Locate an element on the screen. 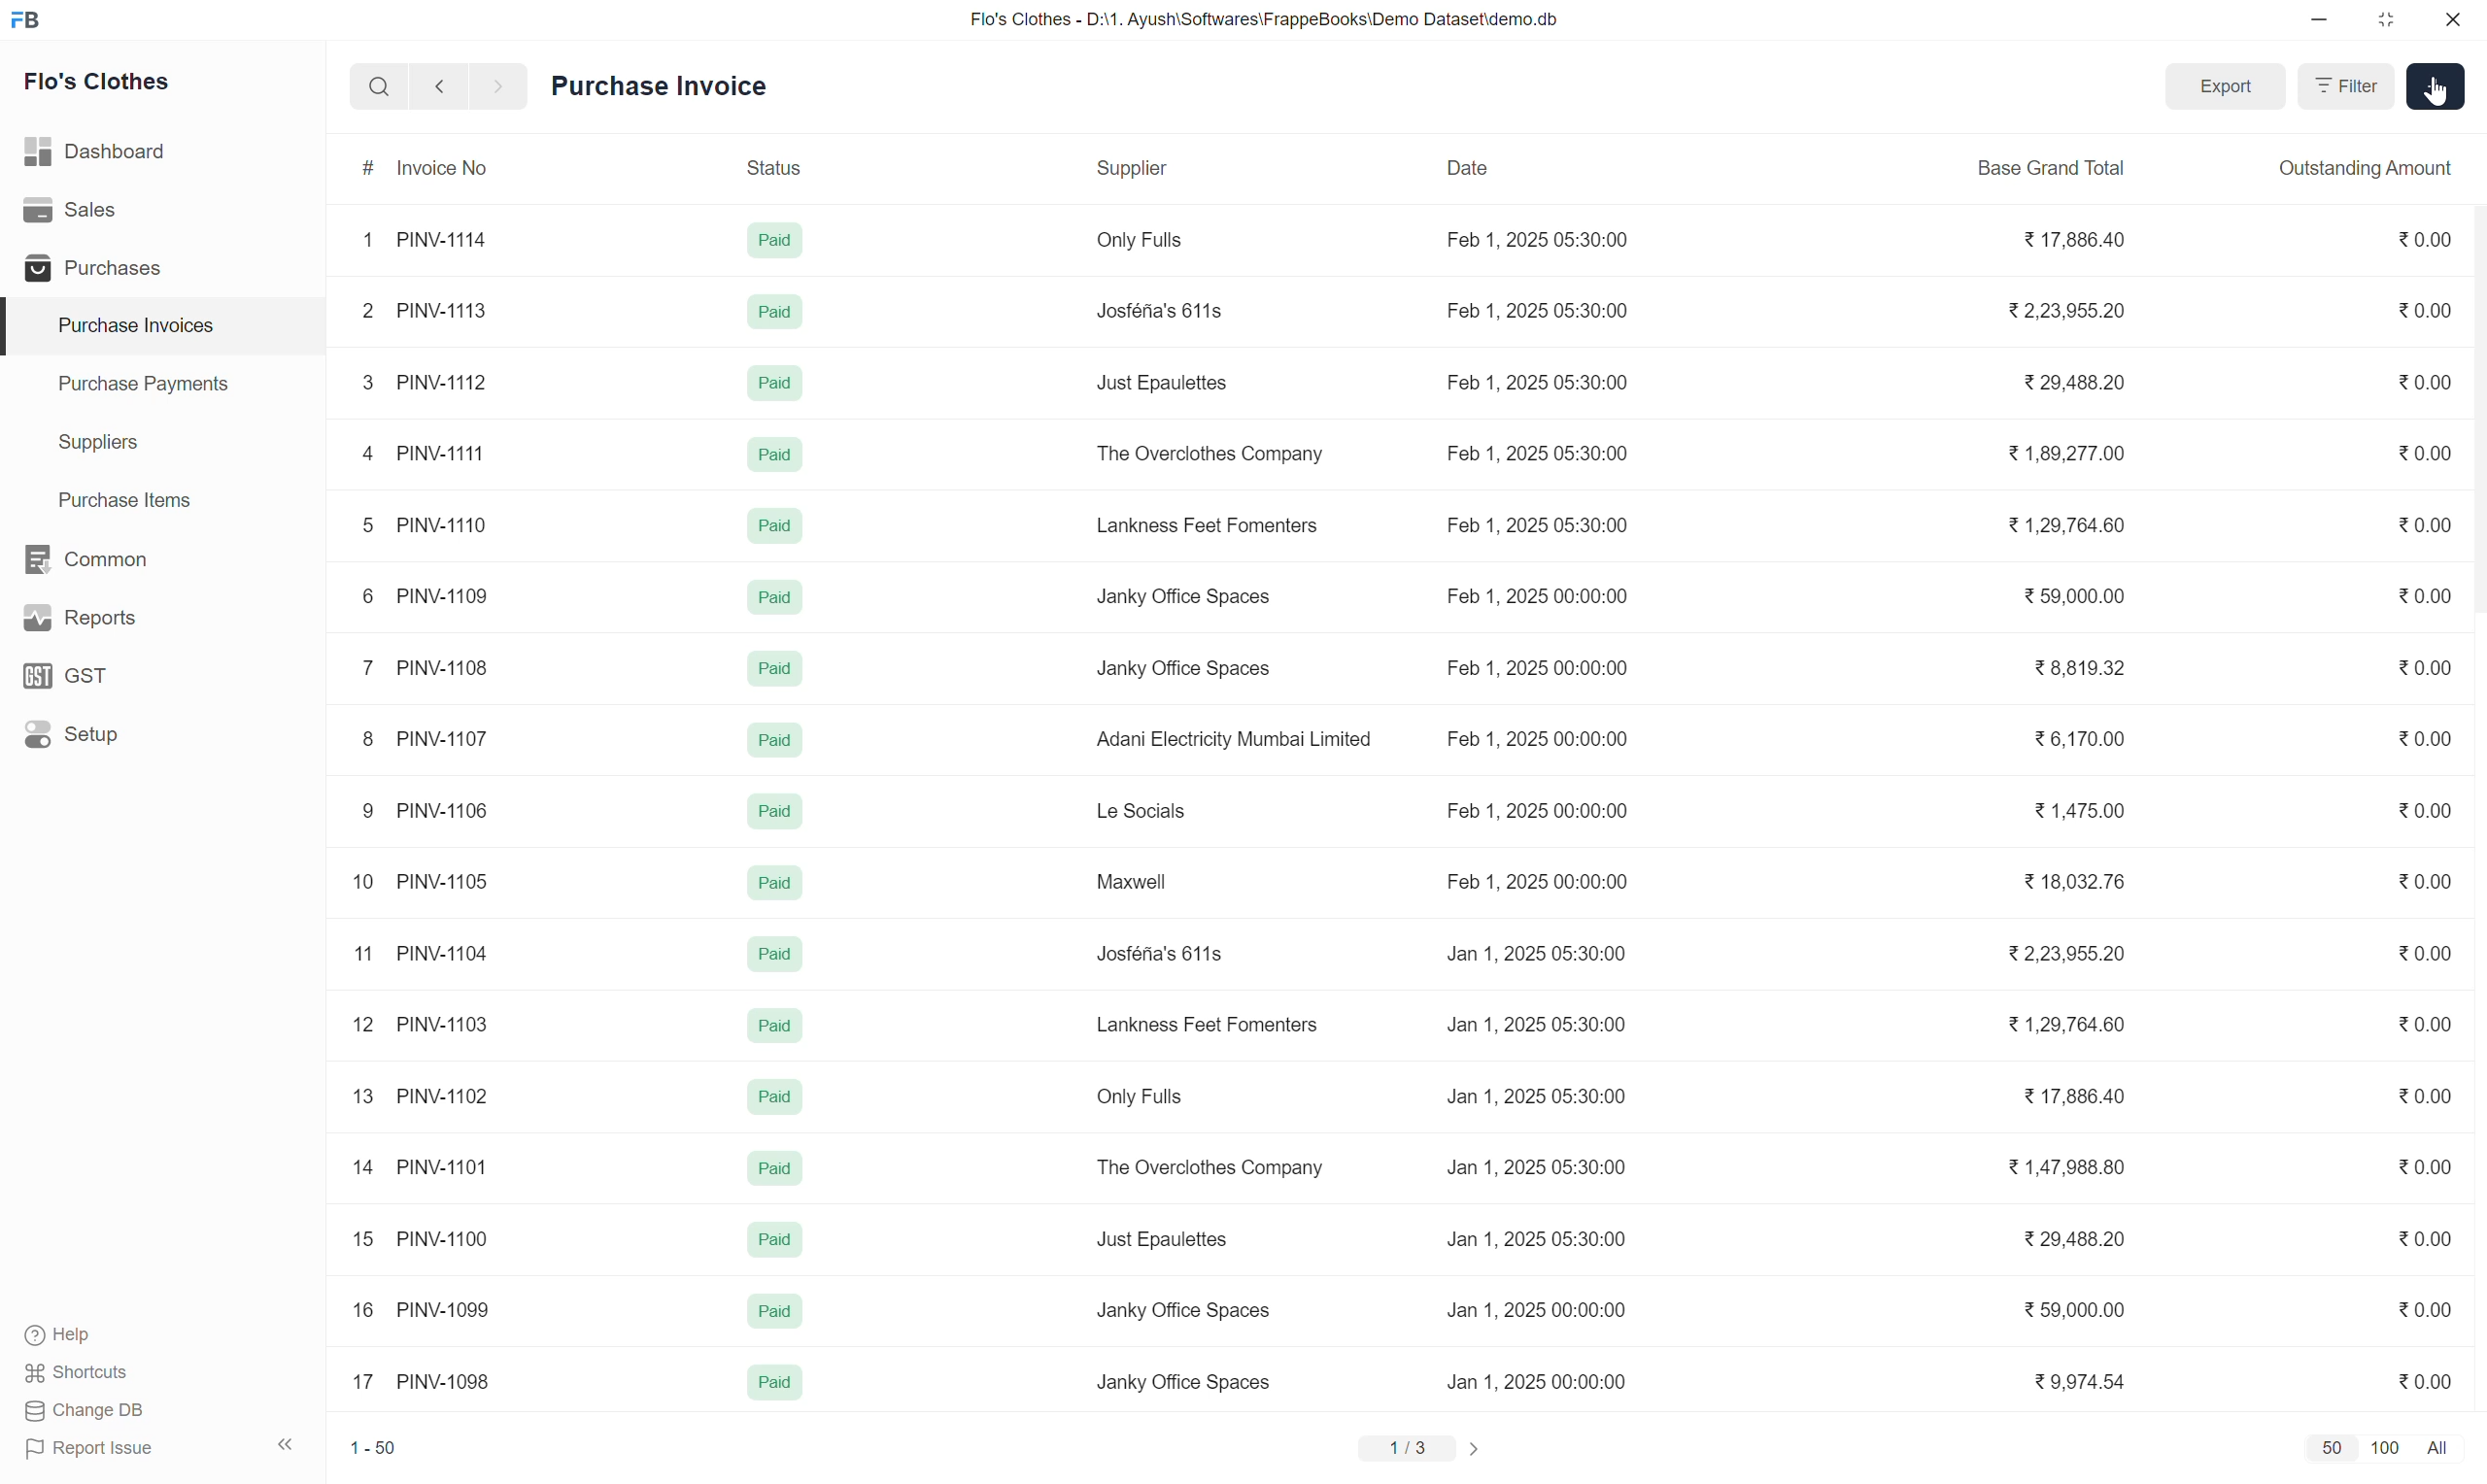  1-50 is located at coordinates (373, 1448).